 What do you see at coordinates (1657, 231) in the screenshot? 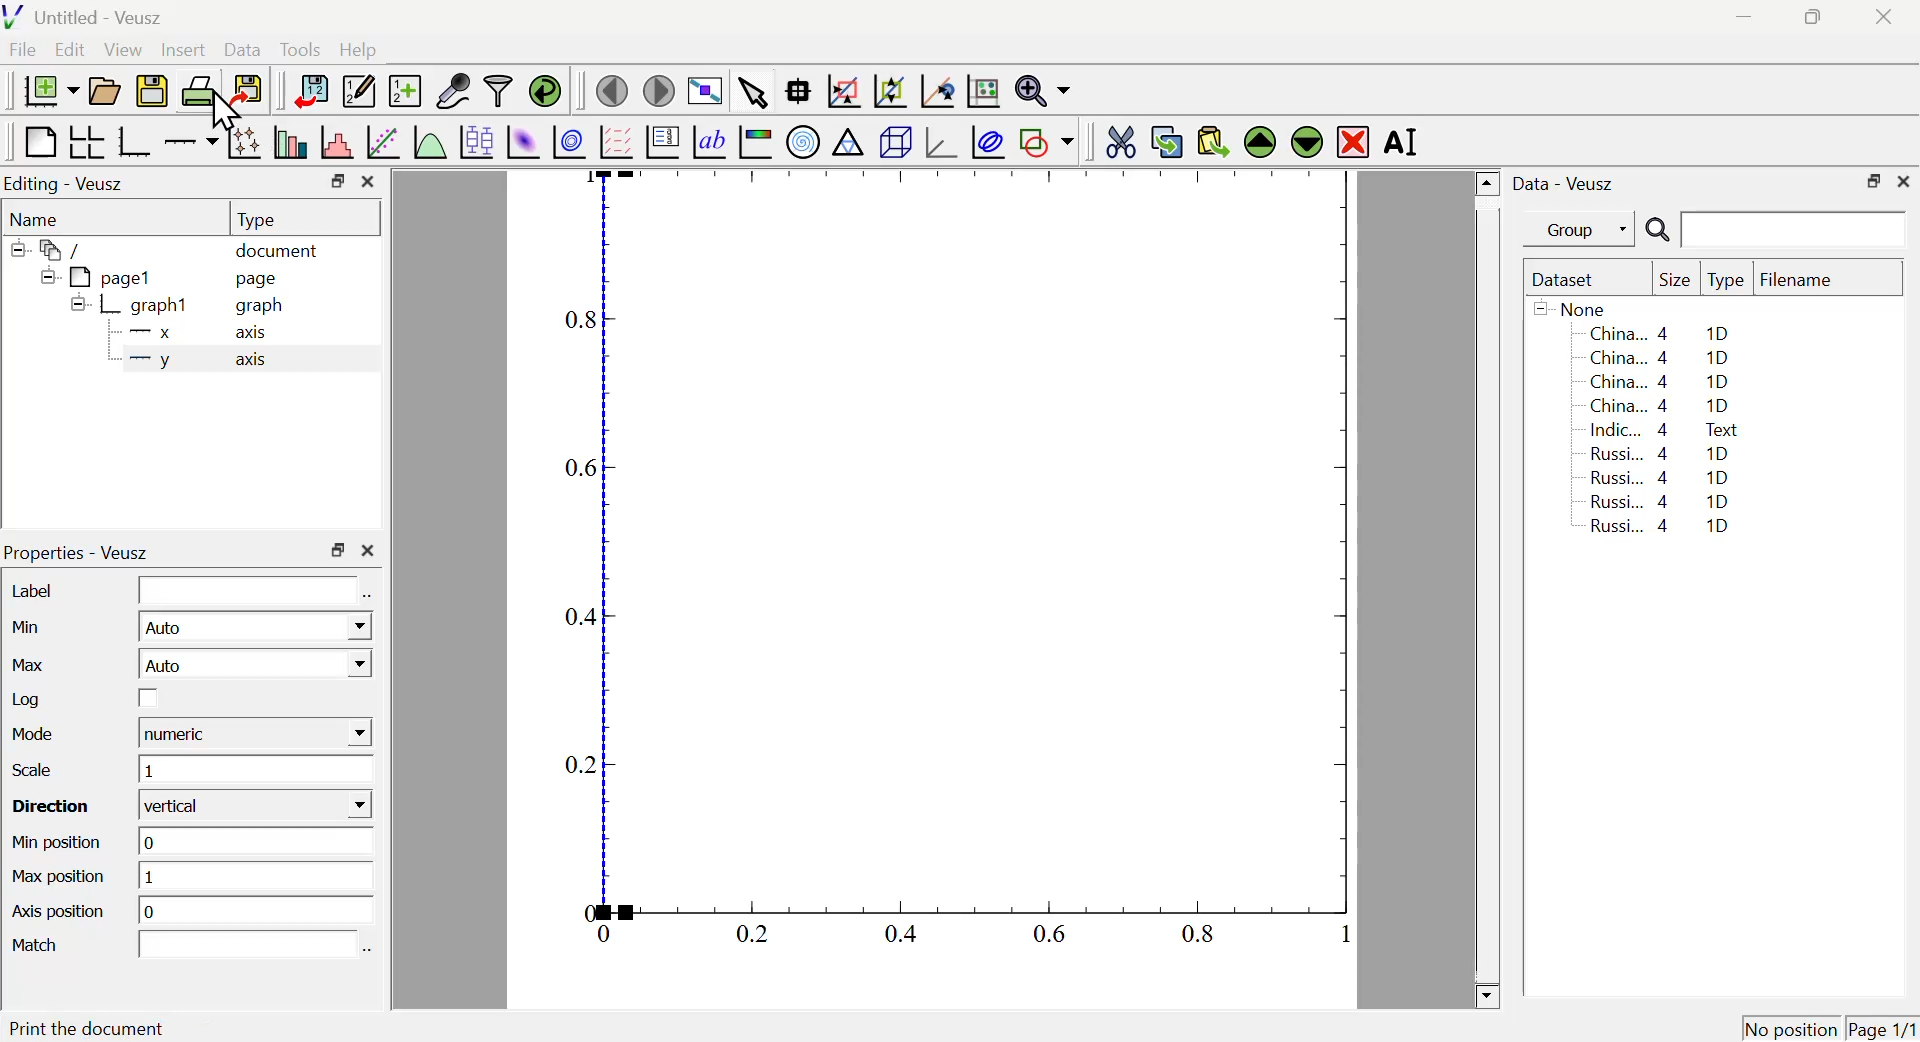
I see `Search` at bounding box center [1657, 231].